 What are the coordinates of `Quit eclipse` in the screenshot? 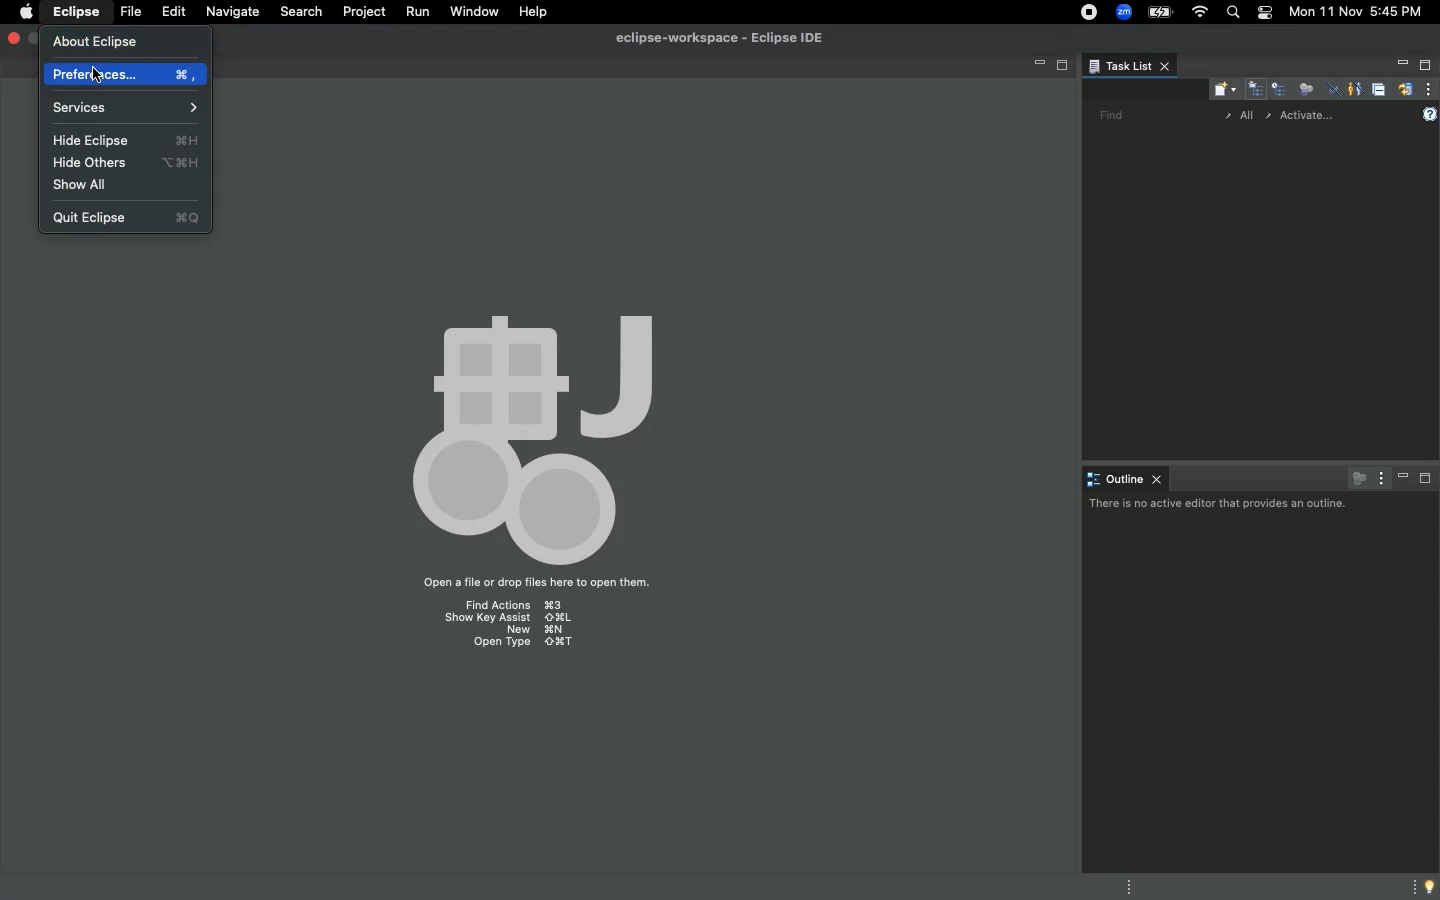 It's located at (128, 216).